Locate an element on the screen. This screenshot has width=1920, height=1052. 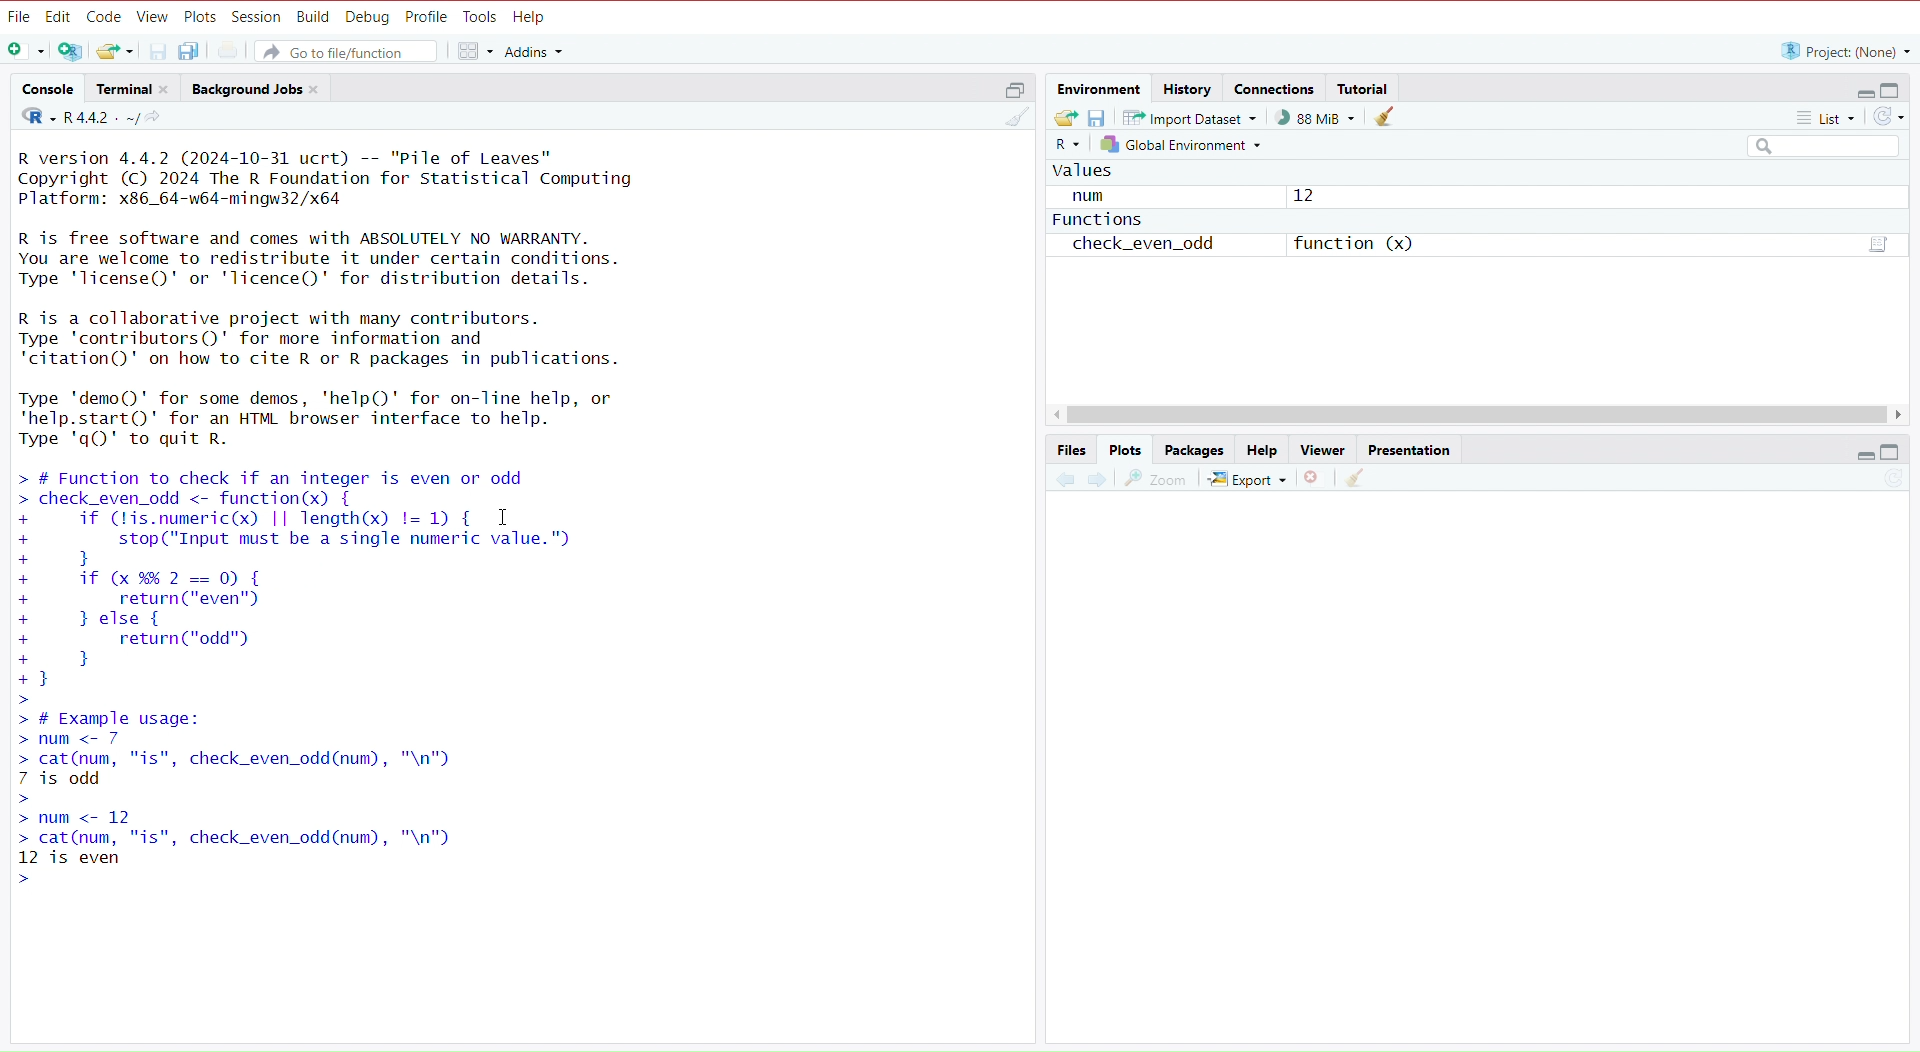
cursor is located at coordinates (502, 519).